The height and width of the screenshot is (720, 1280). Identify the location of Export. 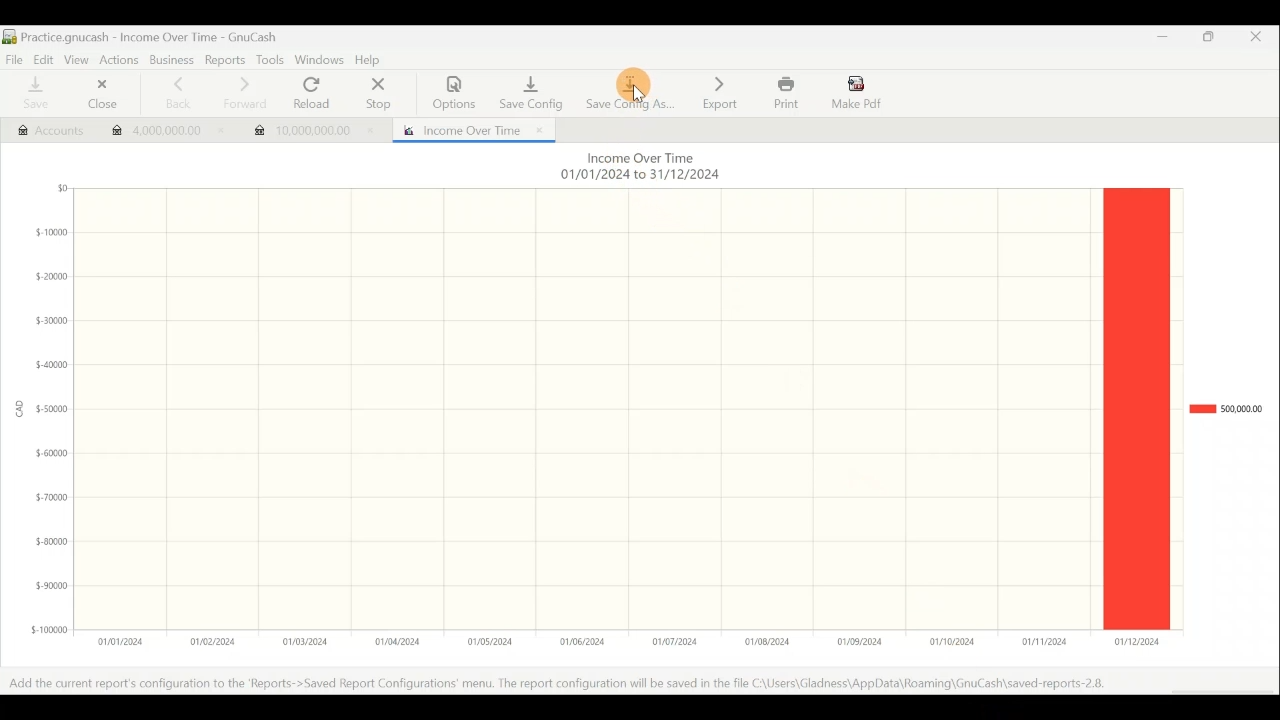
(720, 92).